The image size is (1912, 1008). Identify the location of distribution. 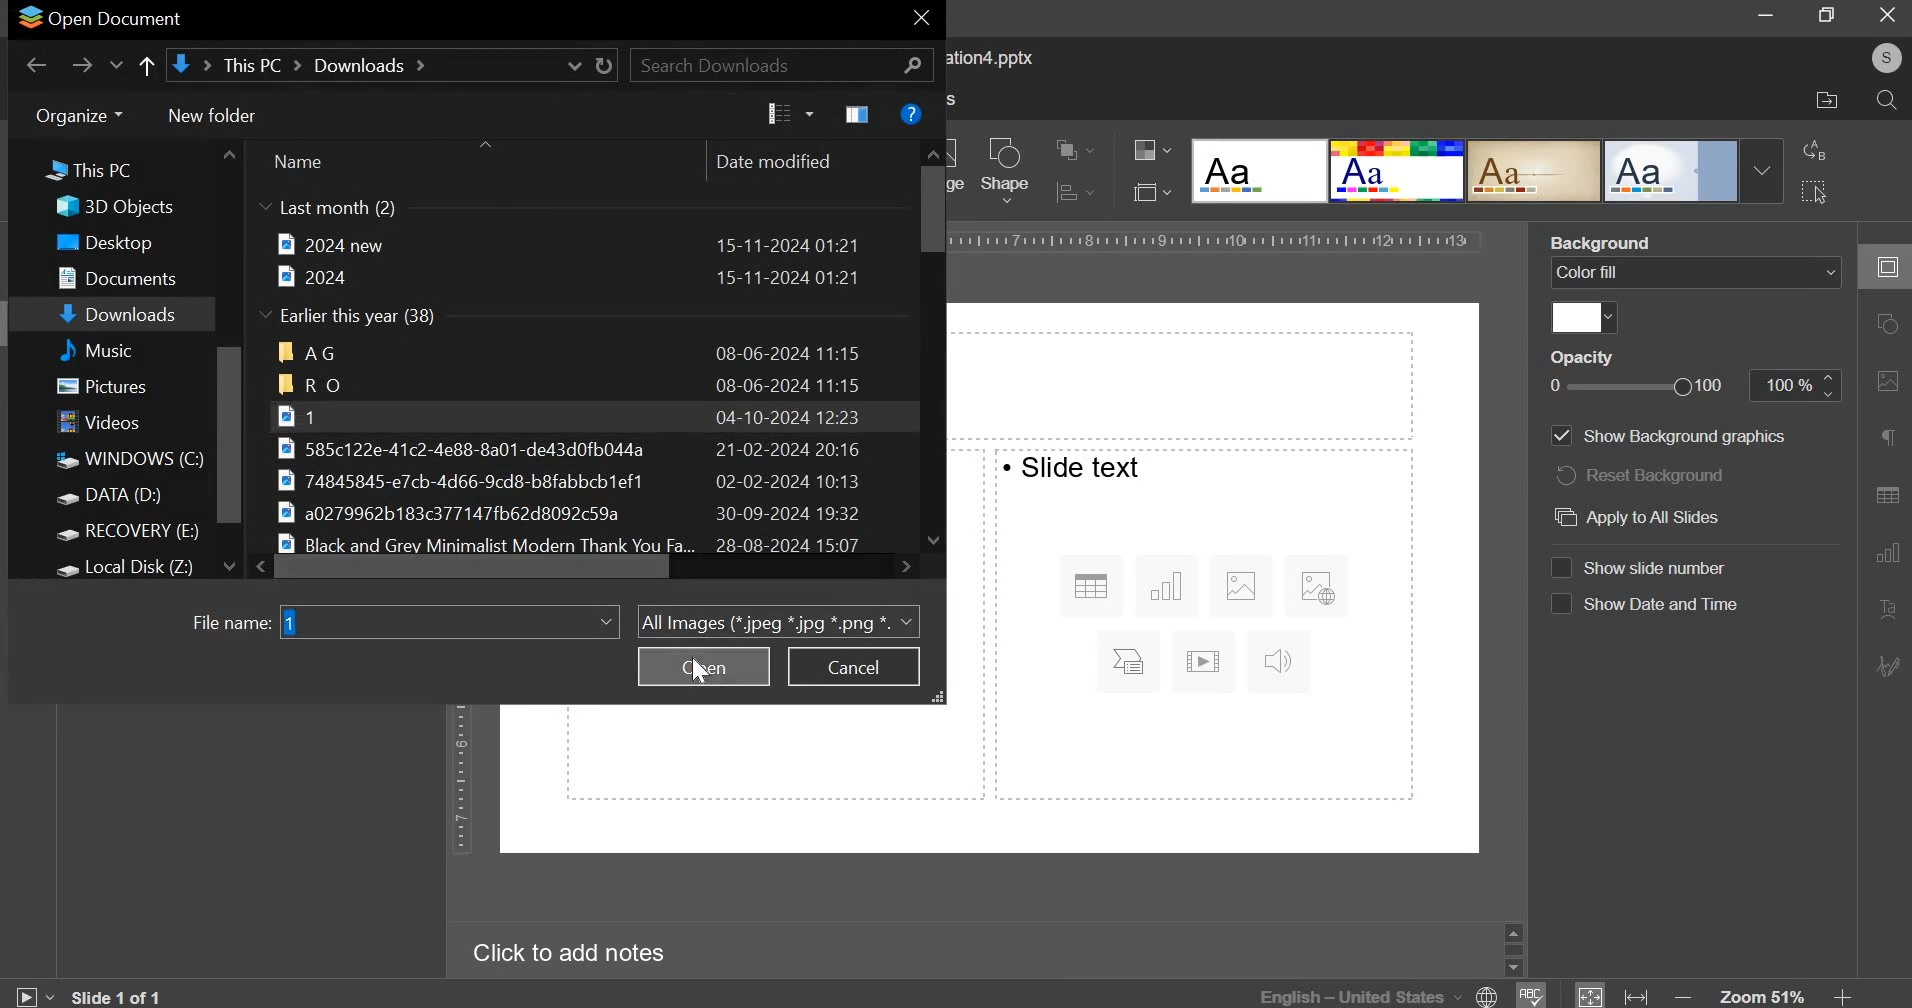
(1071, 192).